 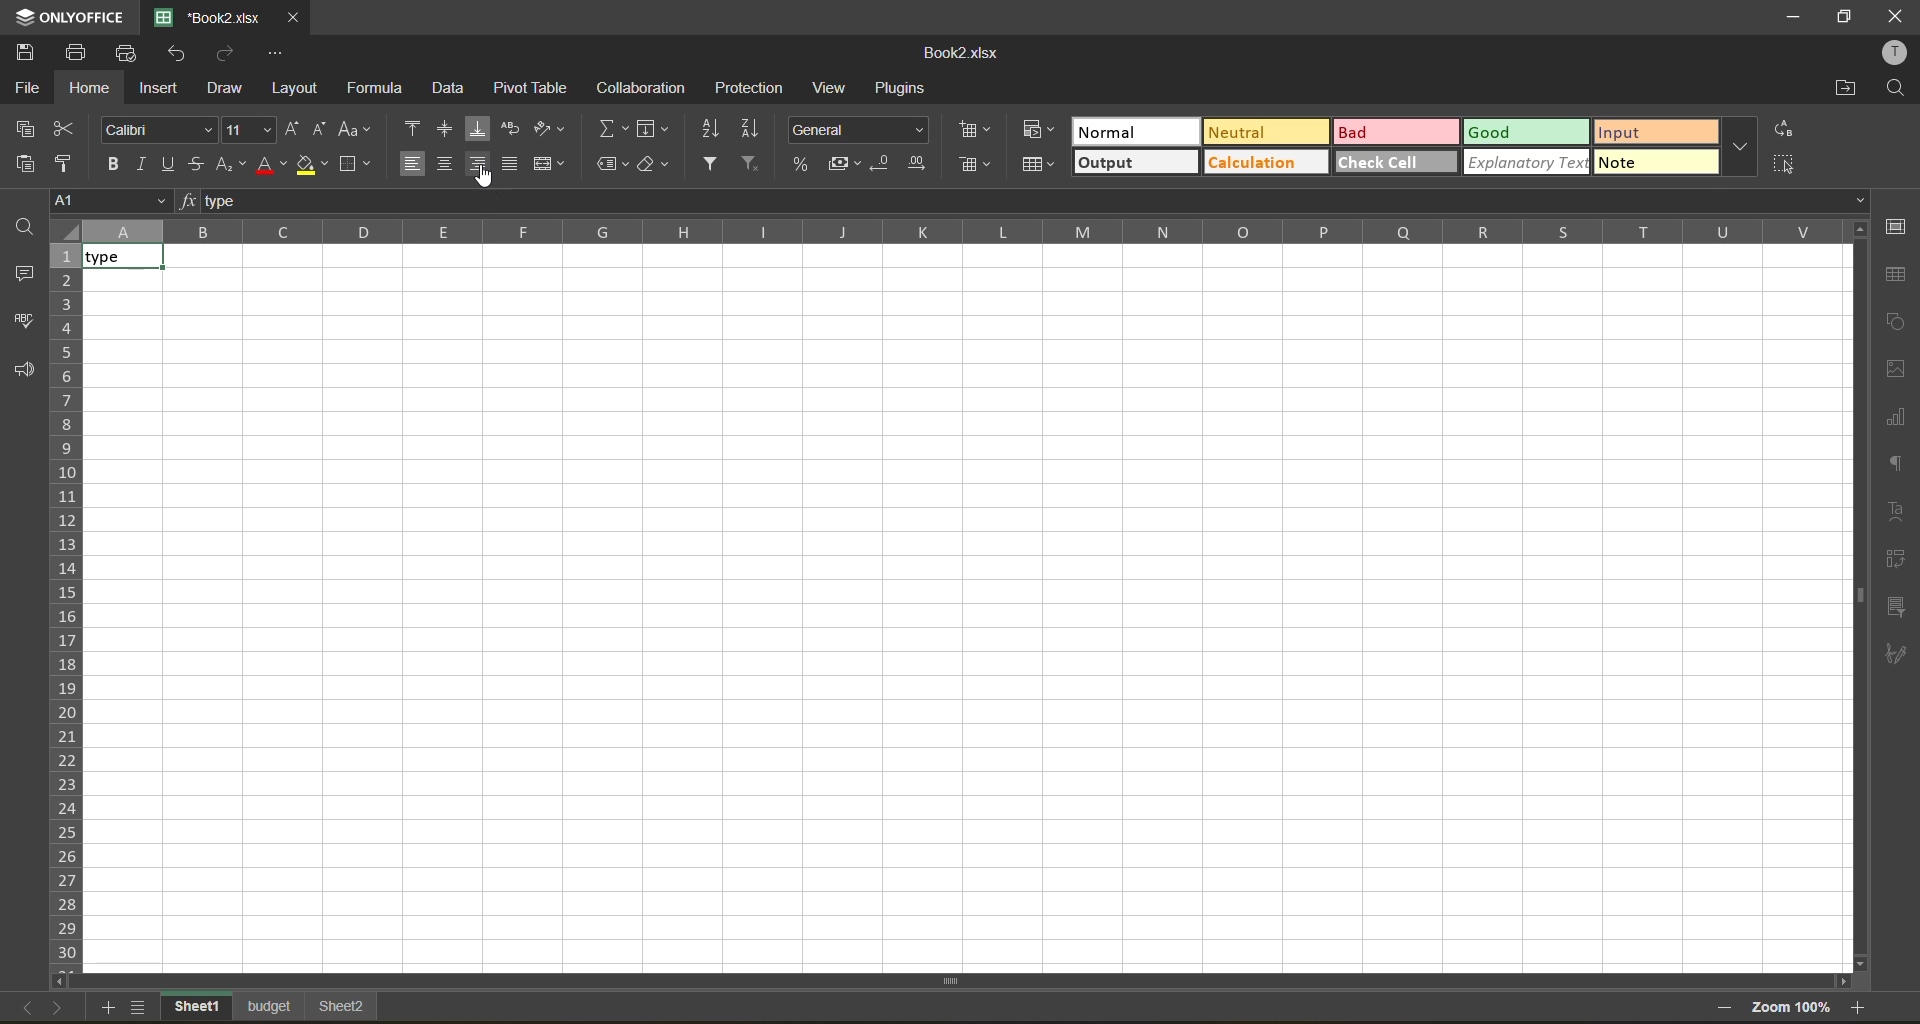 What do you see at coordinates (1037, 168) in the screenshot?
I see `format as table` at bounding box center [1037, 168].